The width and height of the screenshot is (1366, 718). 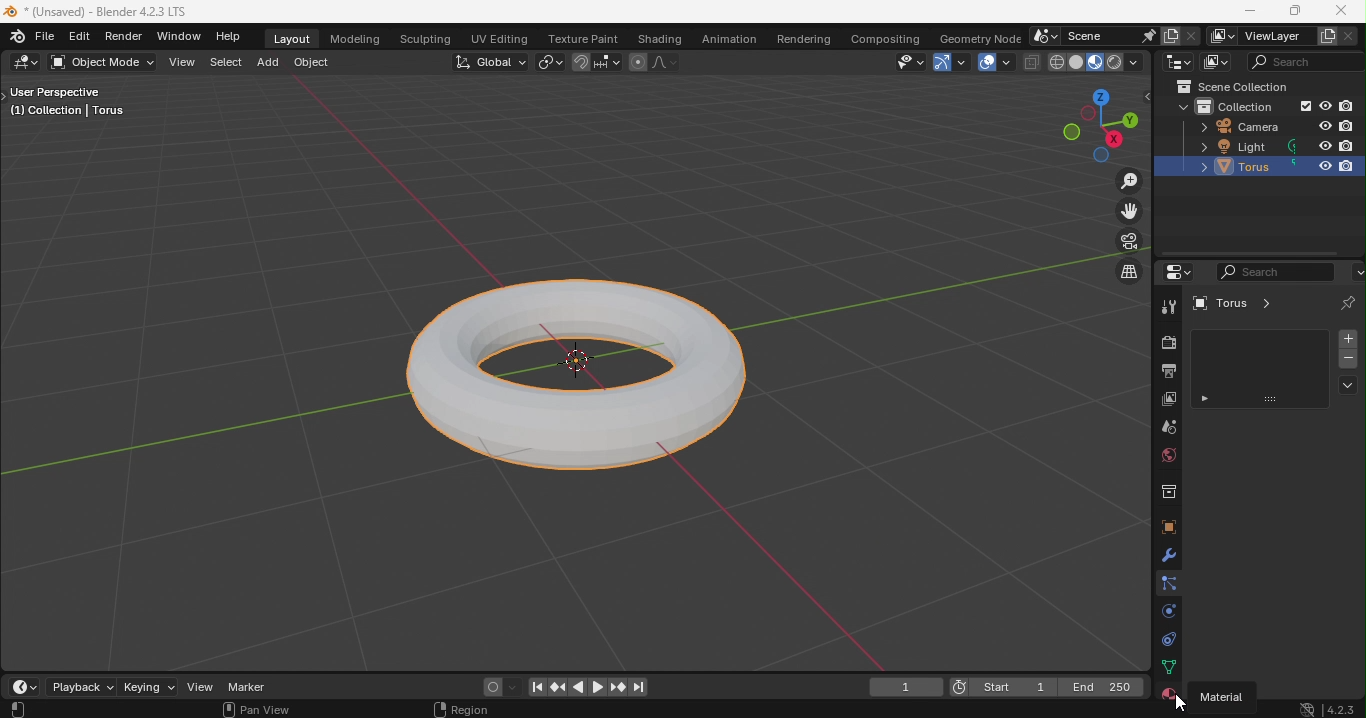 I want to click on current frame, so click(x=906, y=688).